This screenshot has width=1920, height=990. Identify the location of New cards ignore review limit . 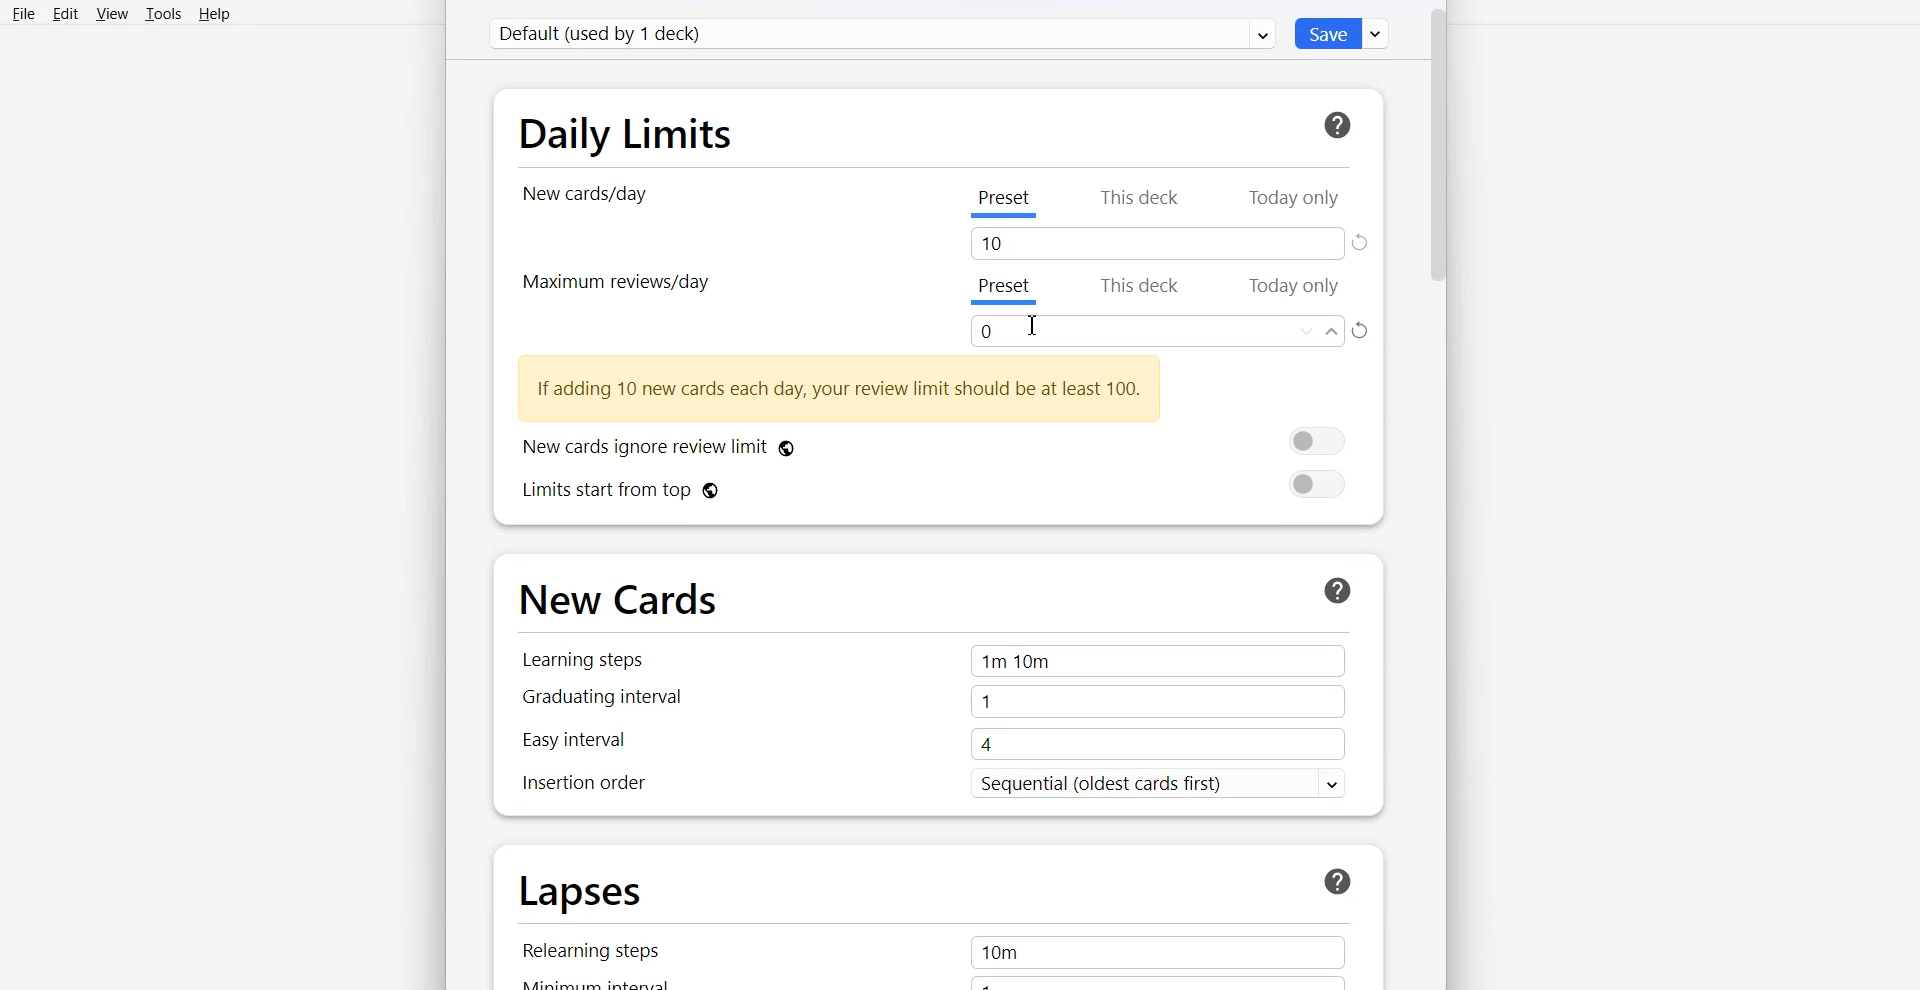
(933, 443).